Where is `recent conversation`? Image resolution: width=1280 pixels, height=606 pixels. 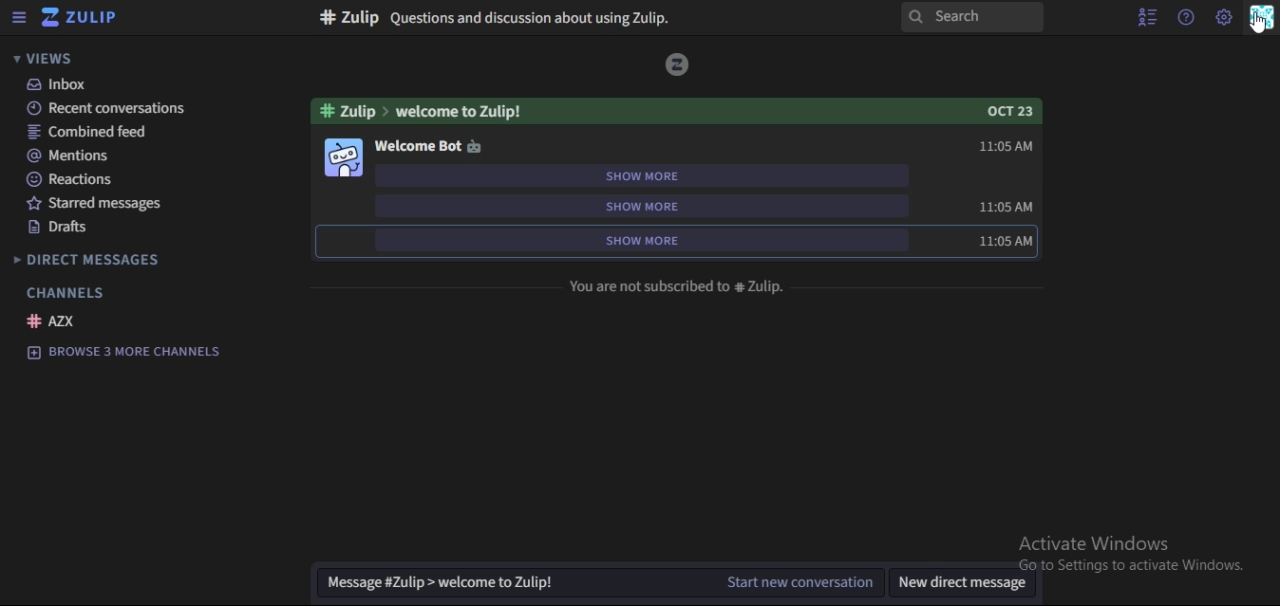
recent conversation is located at coordinates (102, 107).